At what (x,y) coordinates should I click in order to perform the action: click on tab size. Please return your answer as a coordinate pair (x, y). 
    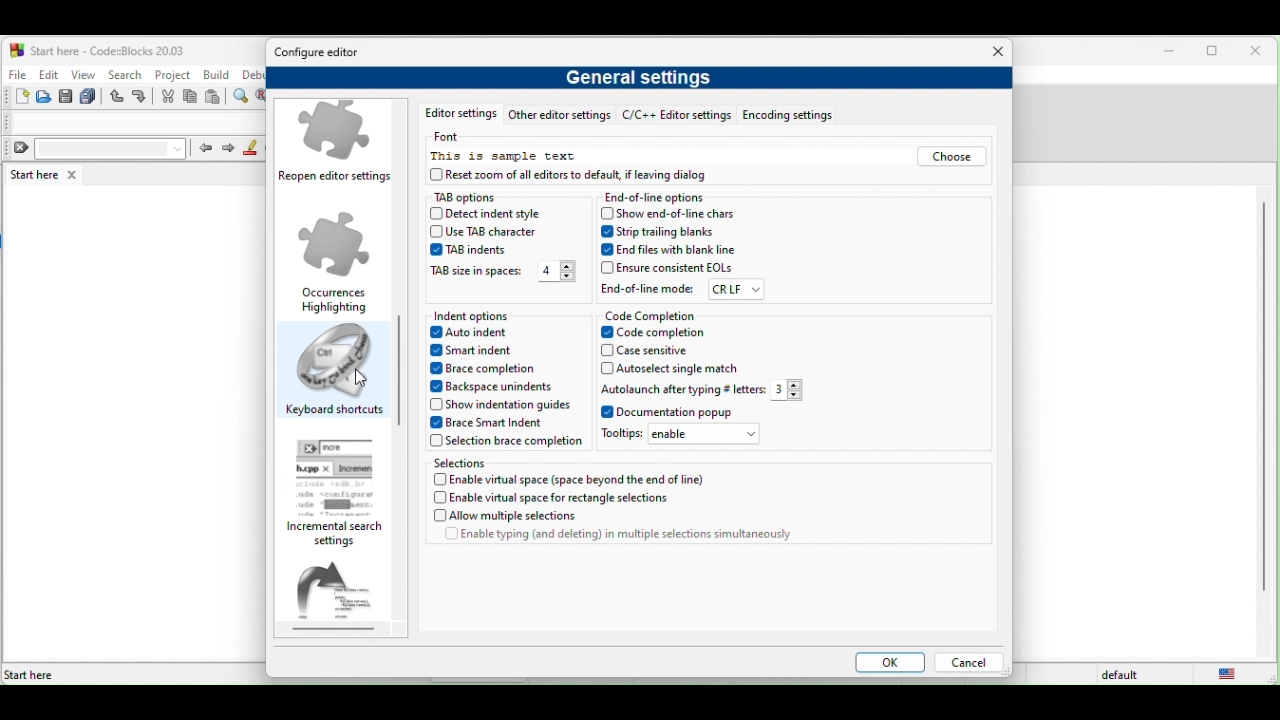
    Looking at the image, I should click on (476, 273).